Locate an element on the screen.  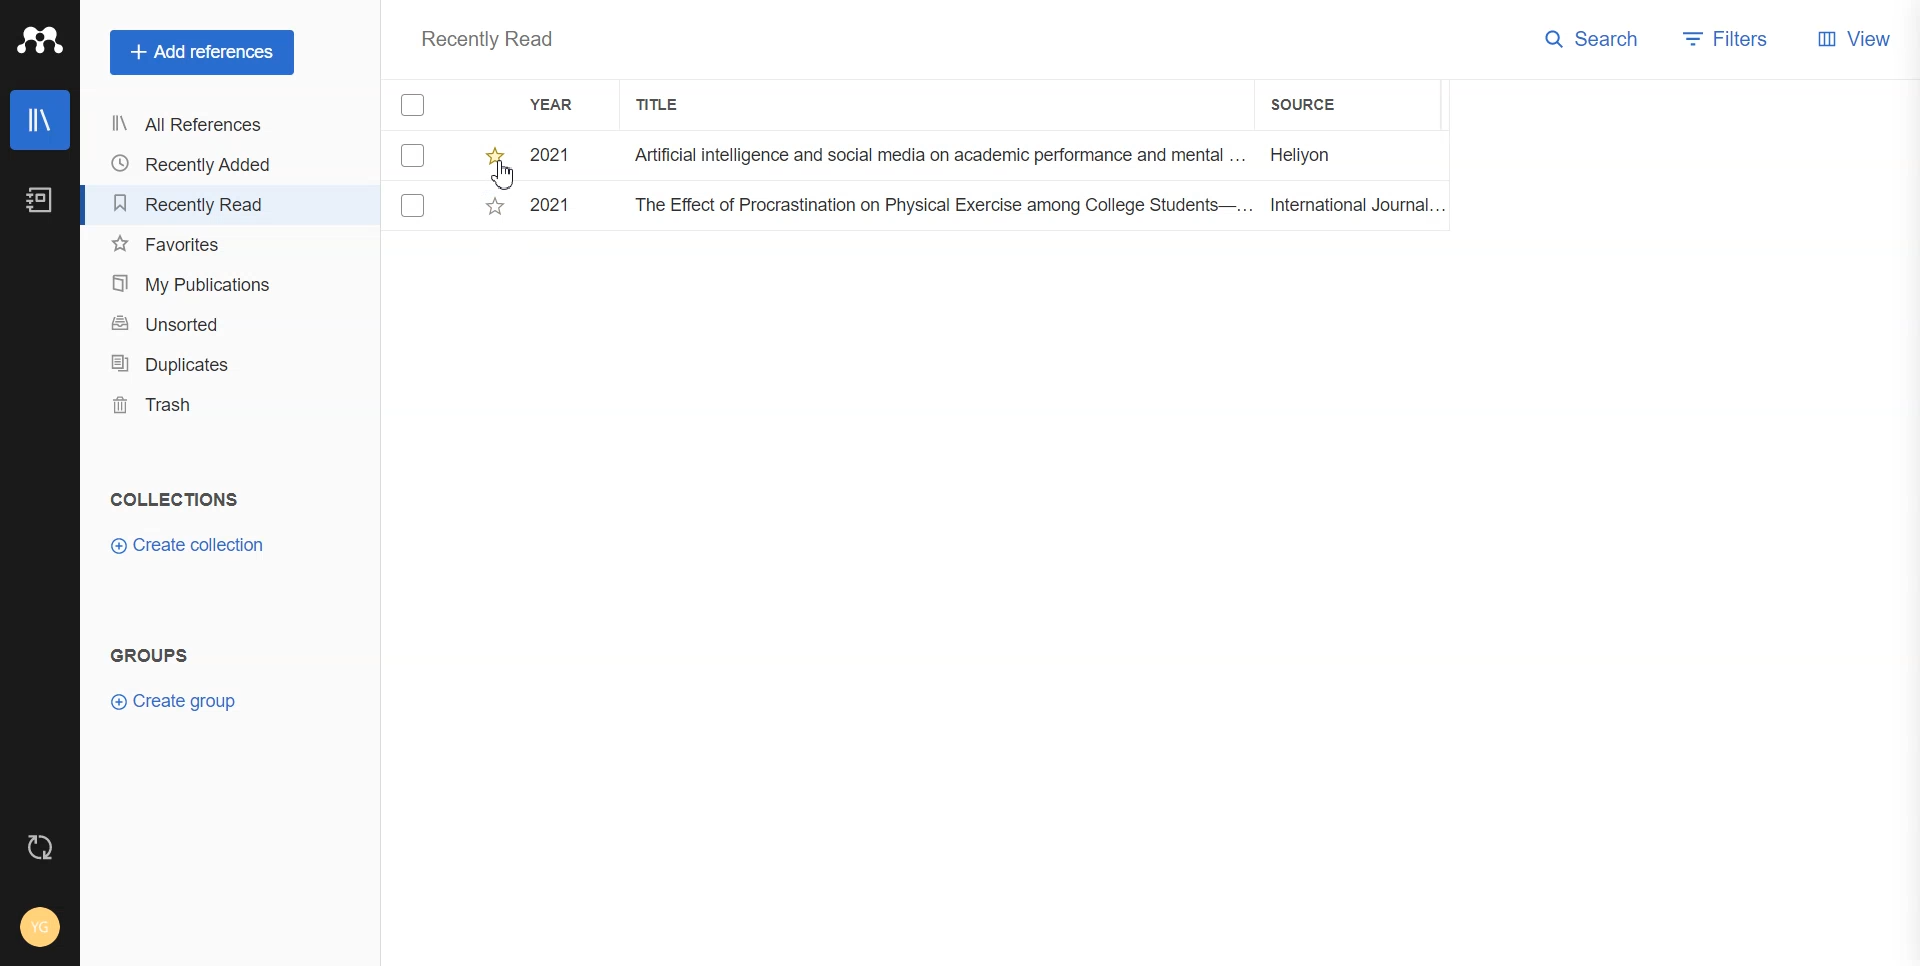
Duplicates is located at coordinates (197, 364).